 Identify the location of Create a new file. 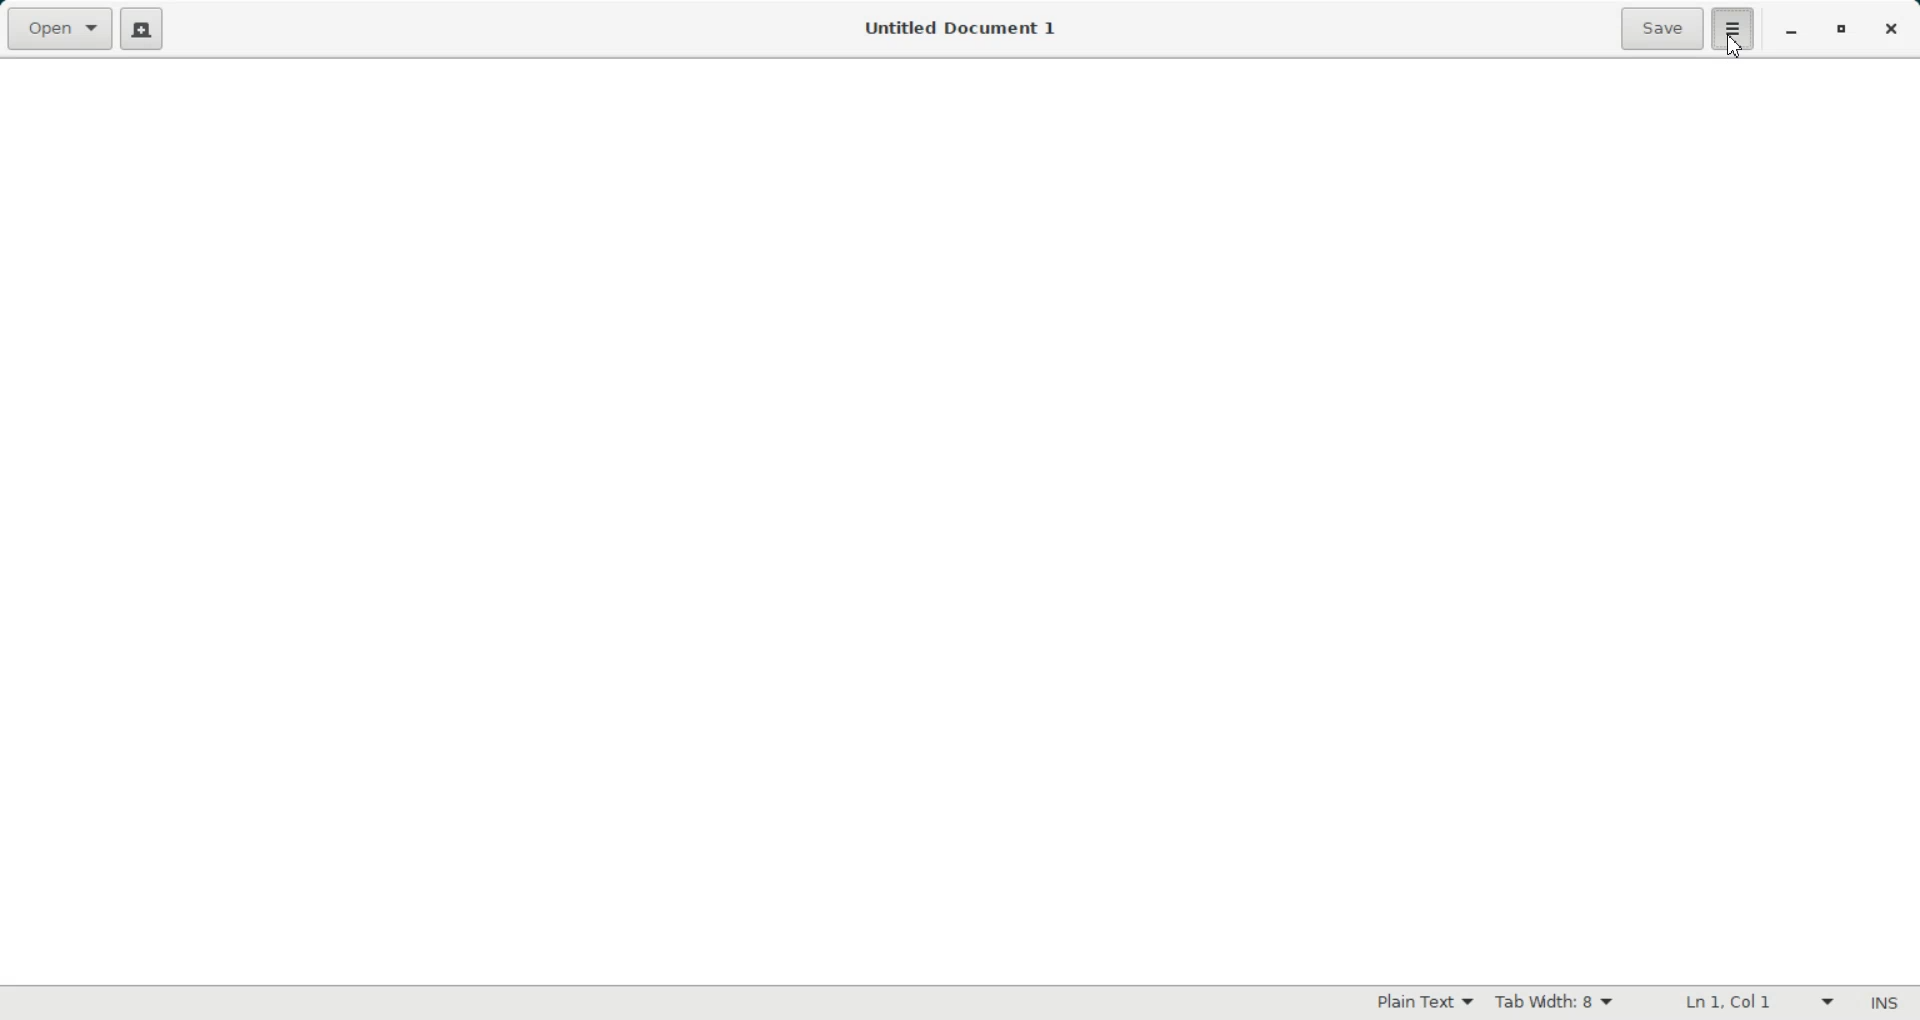
(141, 29).